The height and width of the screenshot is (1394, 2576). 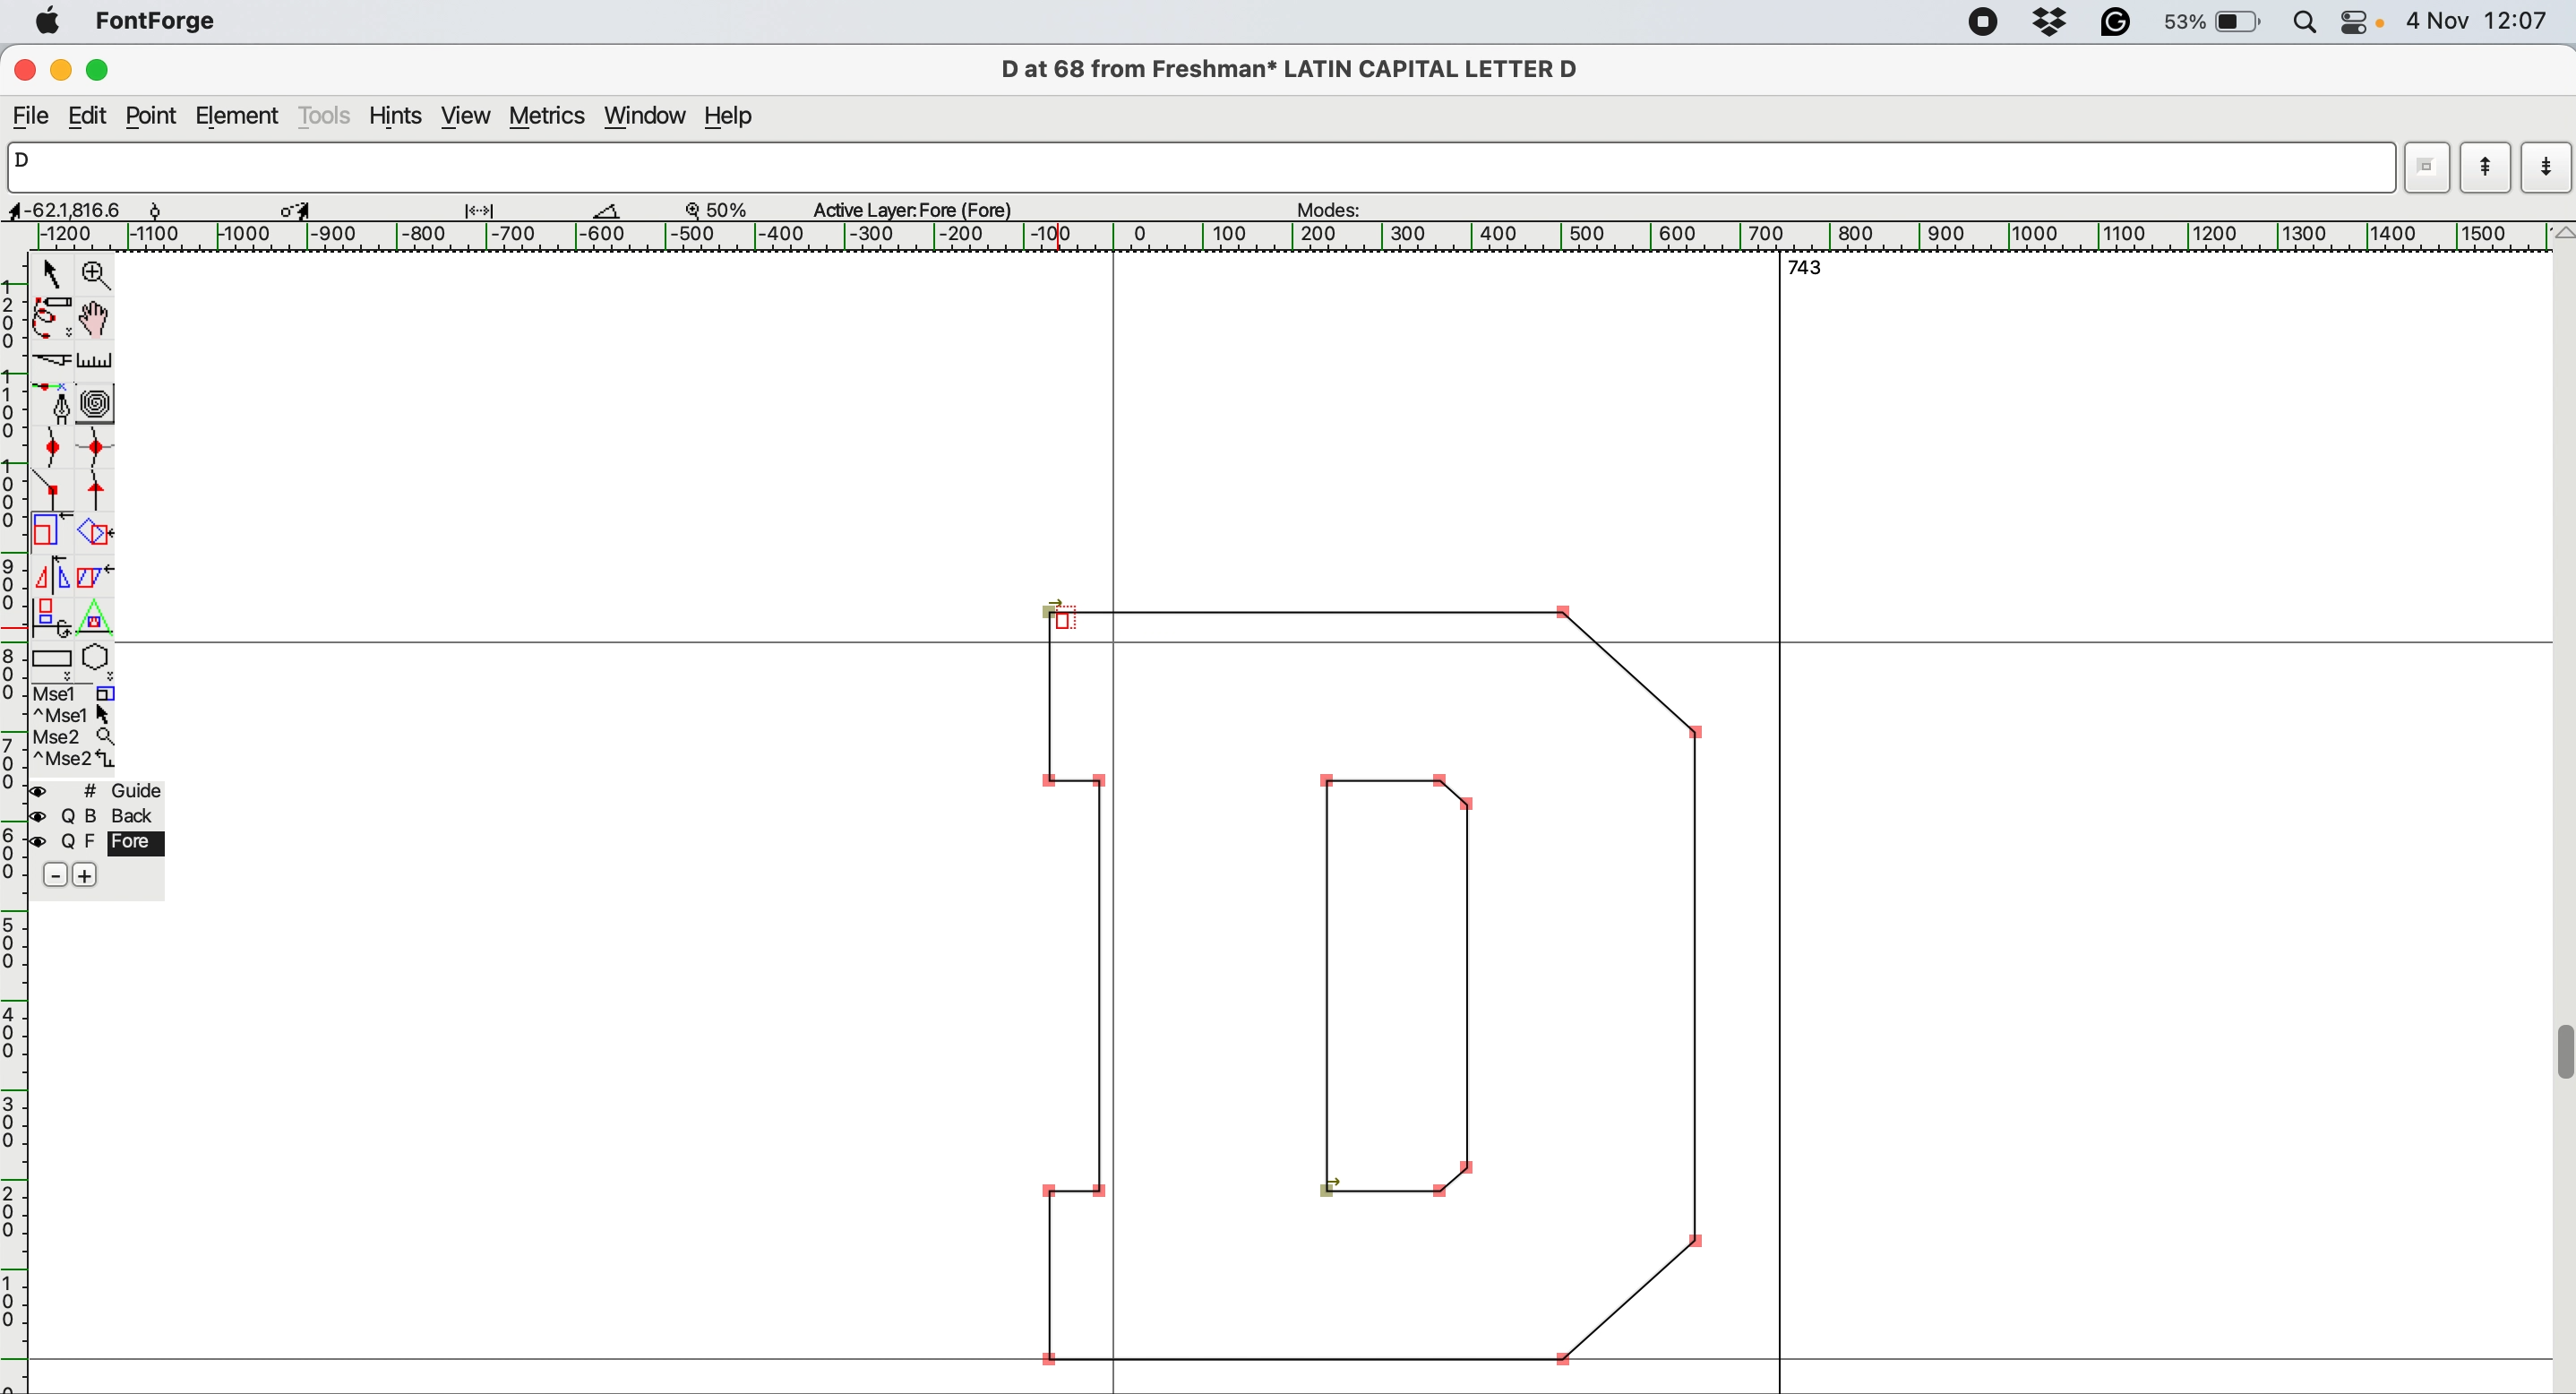 What do you see at coordinates (23, 68) in the screenshot?
I see `close` at bounding box center [23, 68].